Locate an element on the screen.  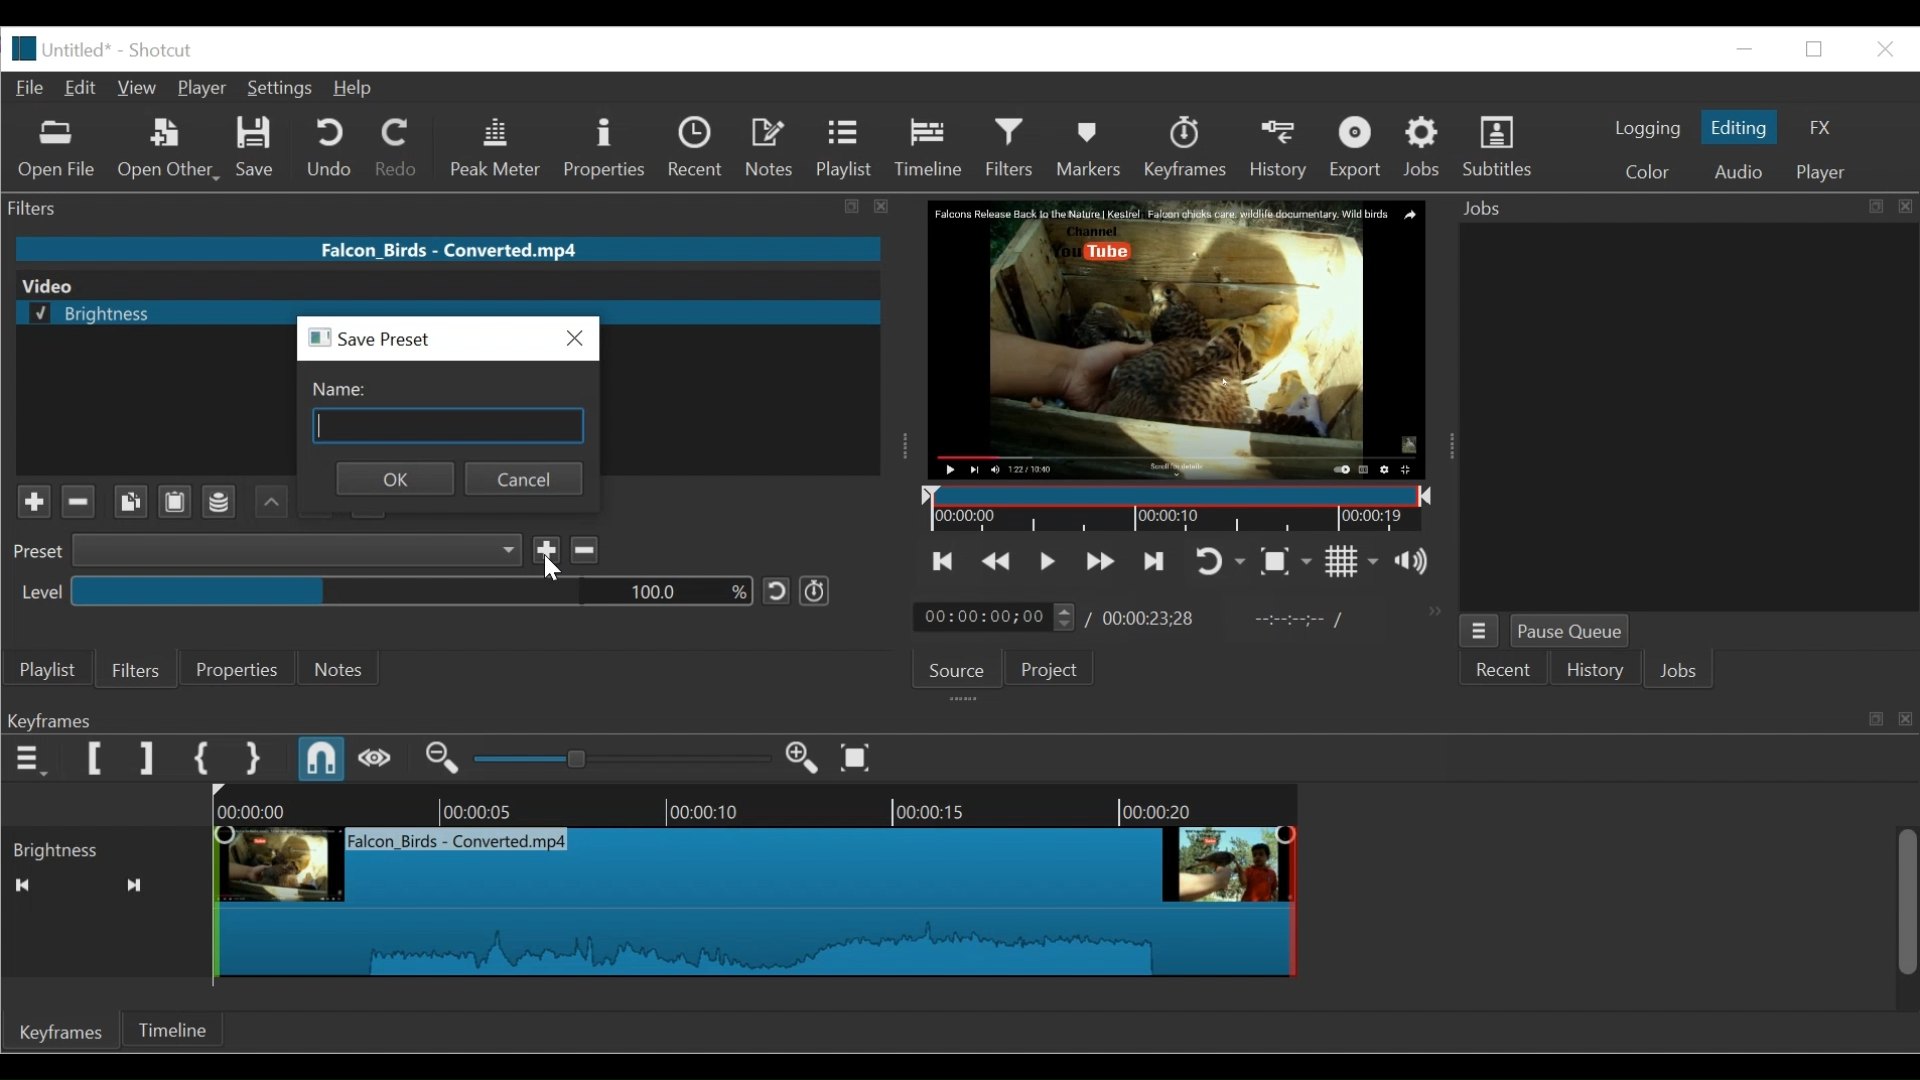
Seek forward is located at coordinates (135, 885).